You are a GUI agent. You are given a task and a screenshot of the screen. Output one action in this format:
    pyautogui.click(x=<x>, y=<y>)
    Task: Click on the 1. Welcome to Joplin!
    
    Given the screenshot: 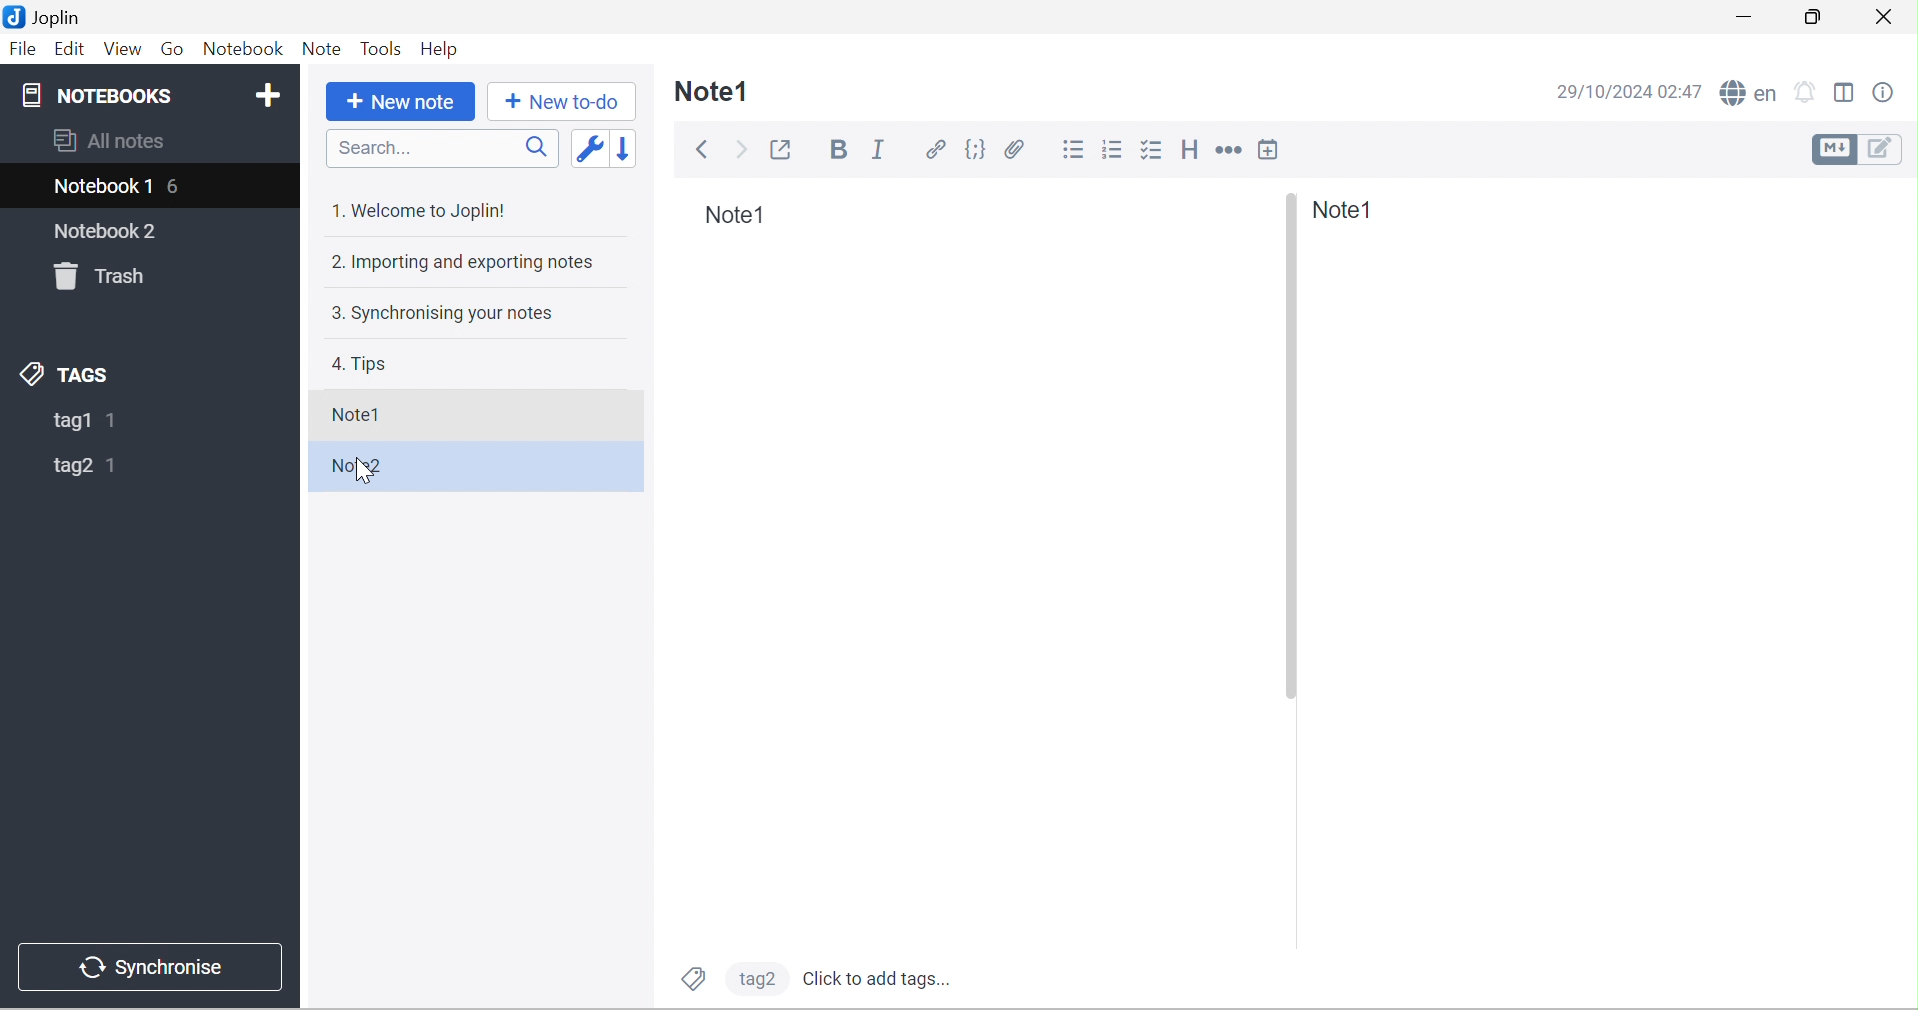 What is the action you would take?
    pyautogui.click(x=417, y=208)
    